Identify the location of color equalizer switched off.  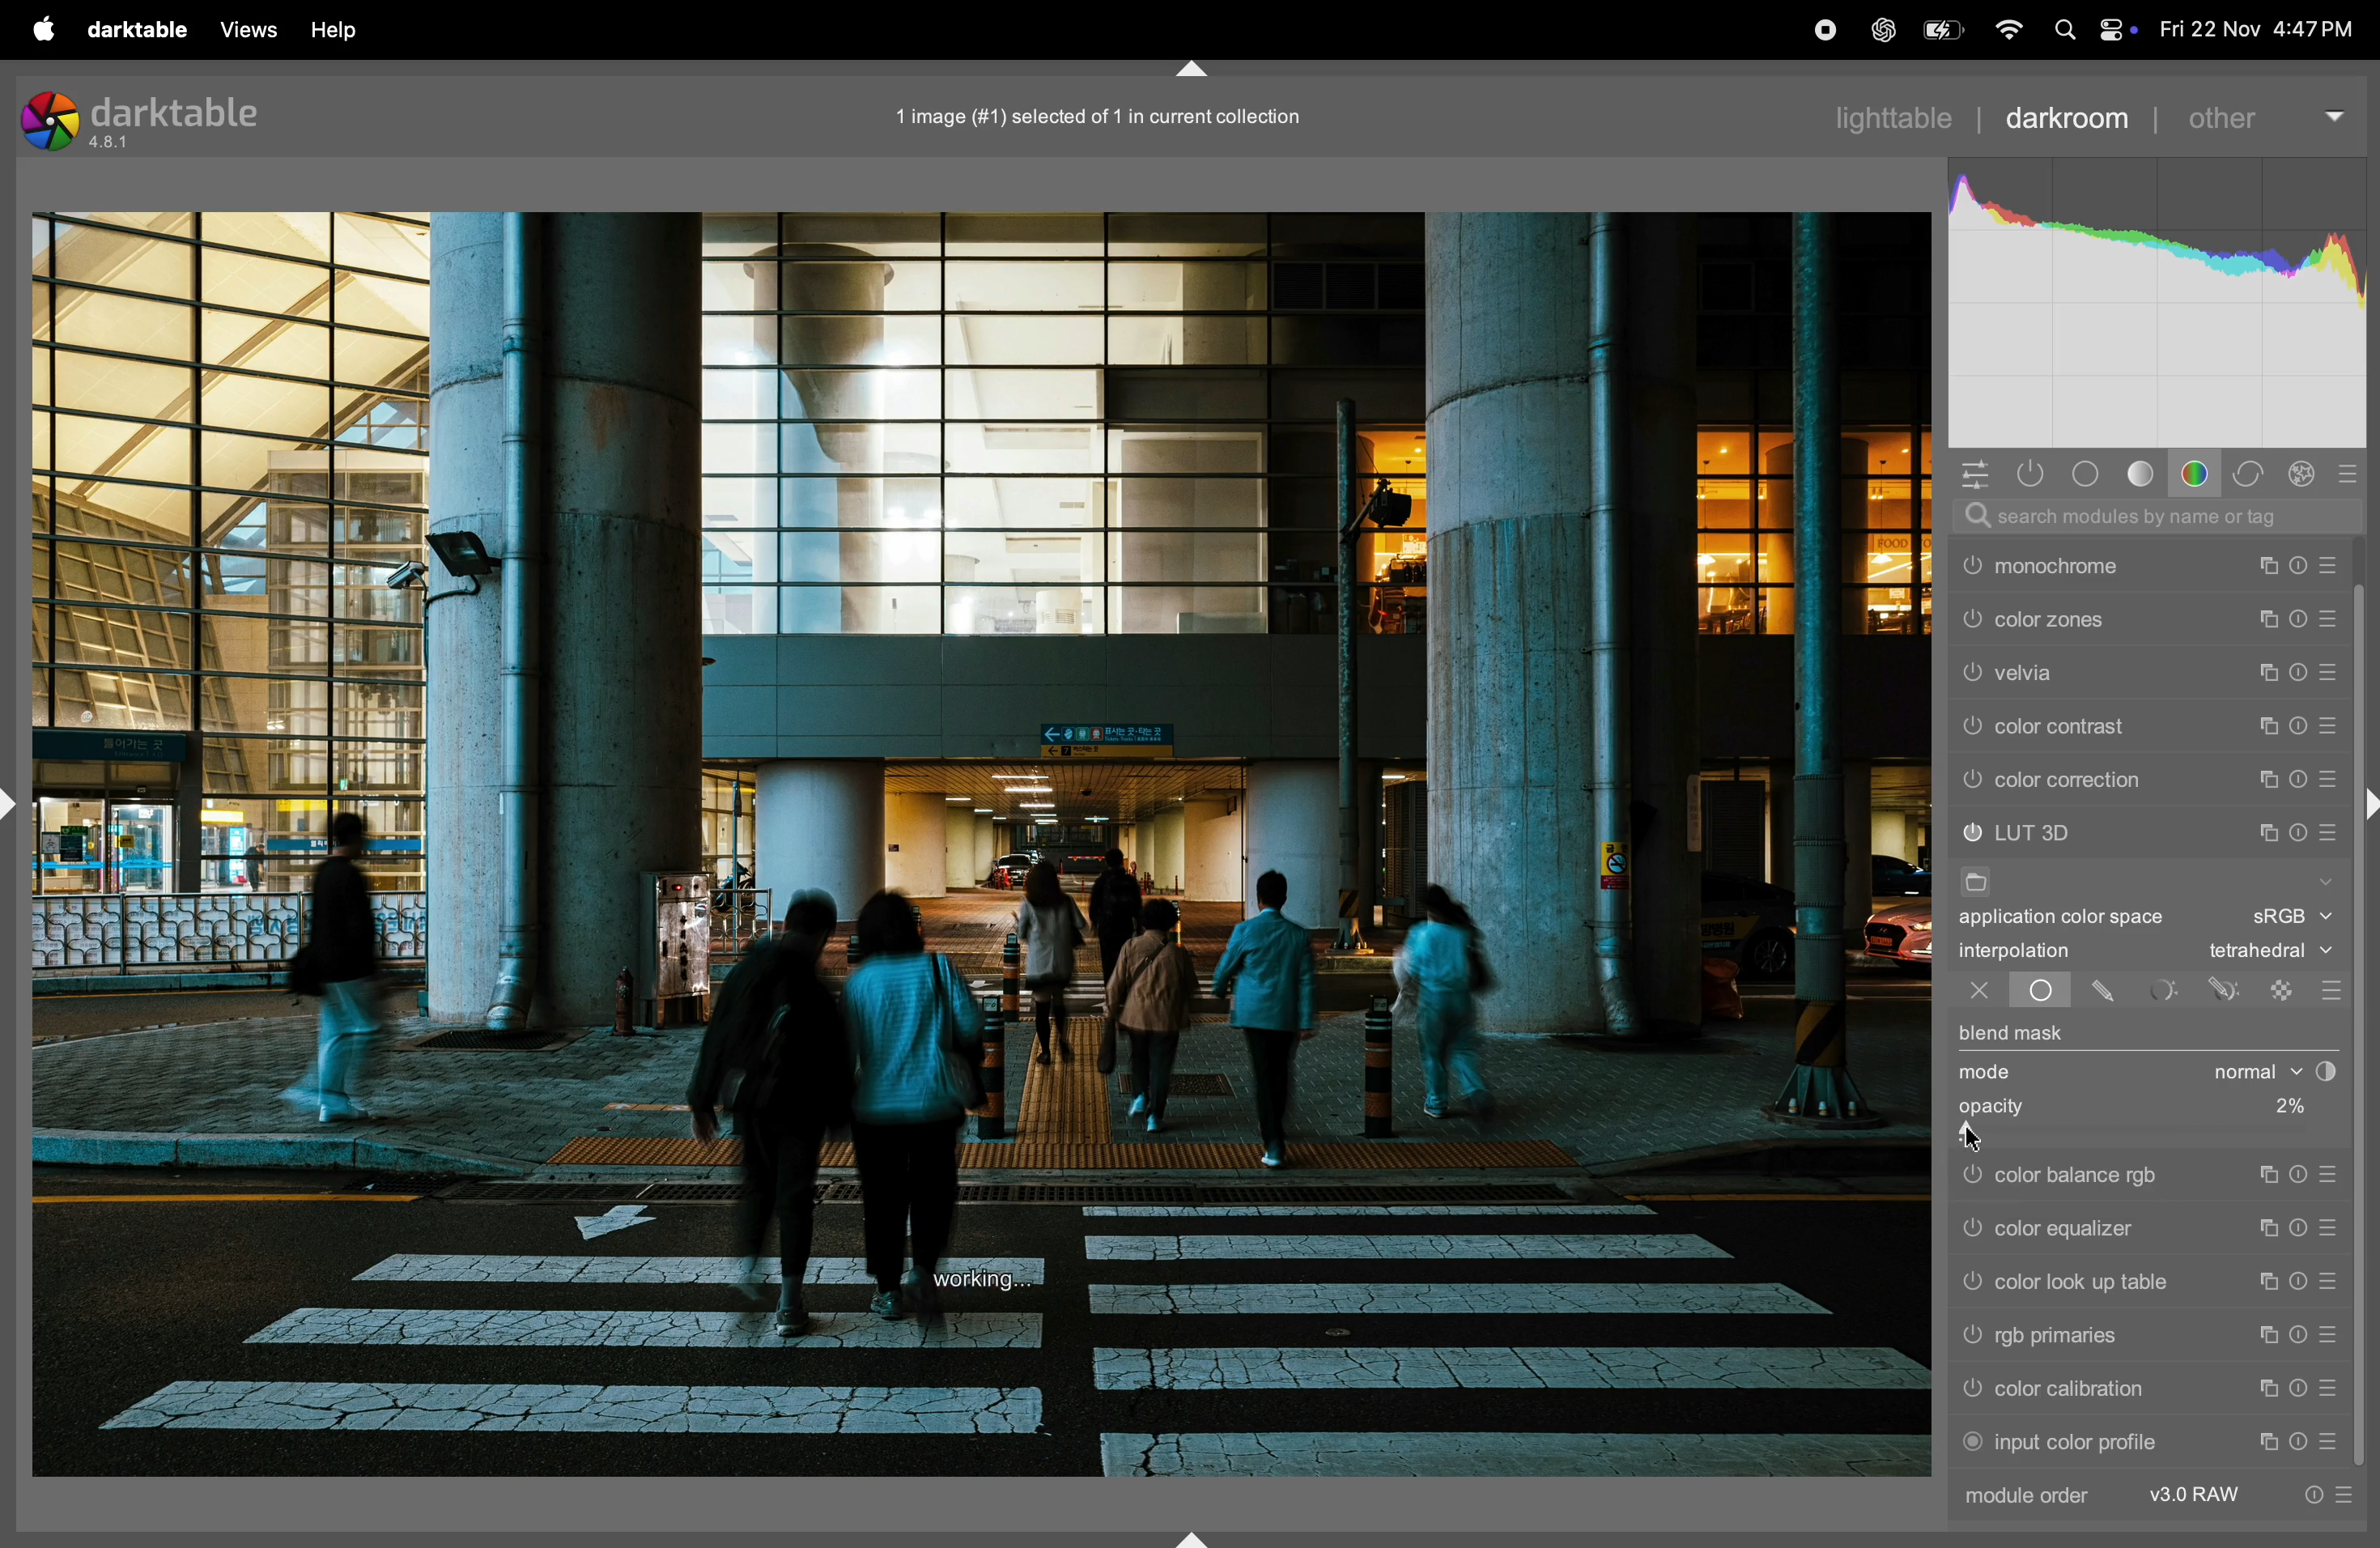
(1969, 1236).